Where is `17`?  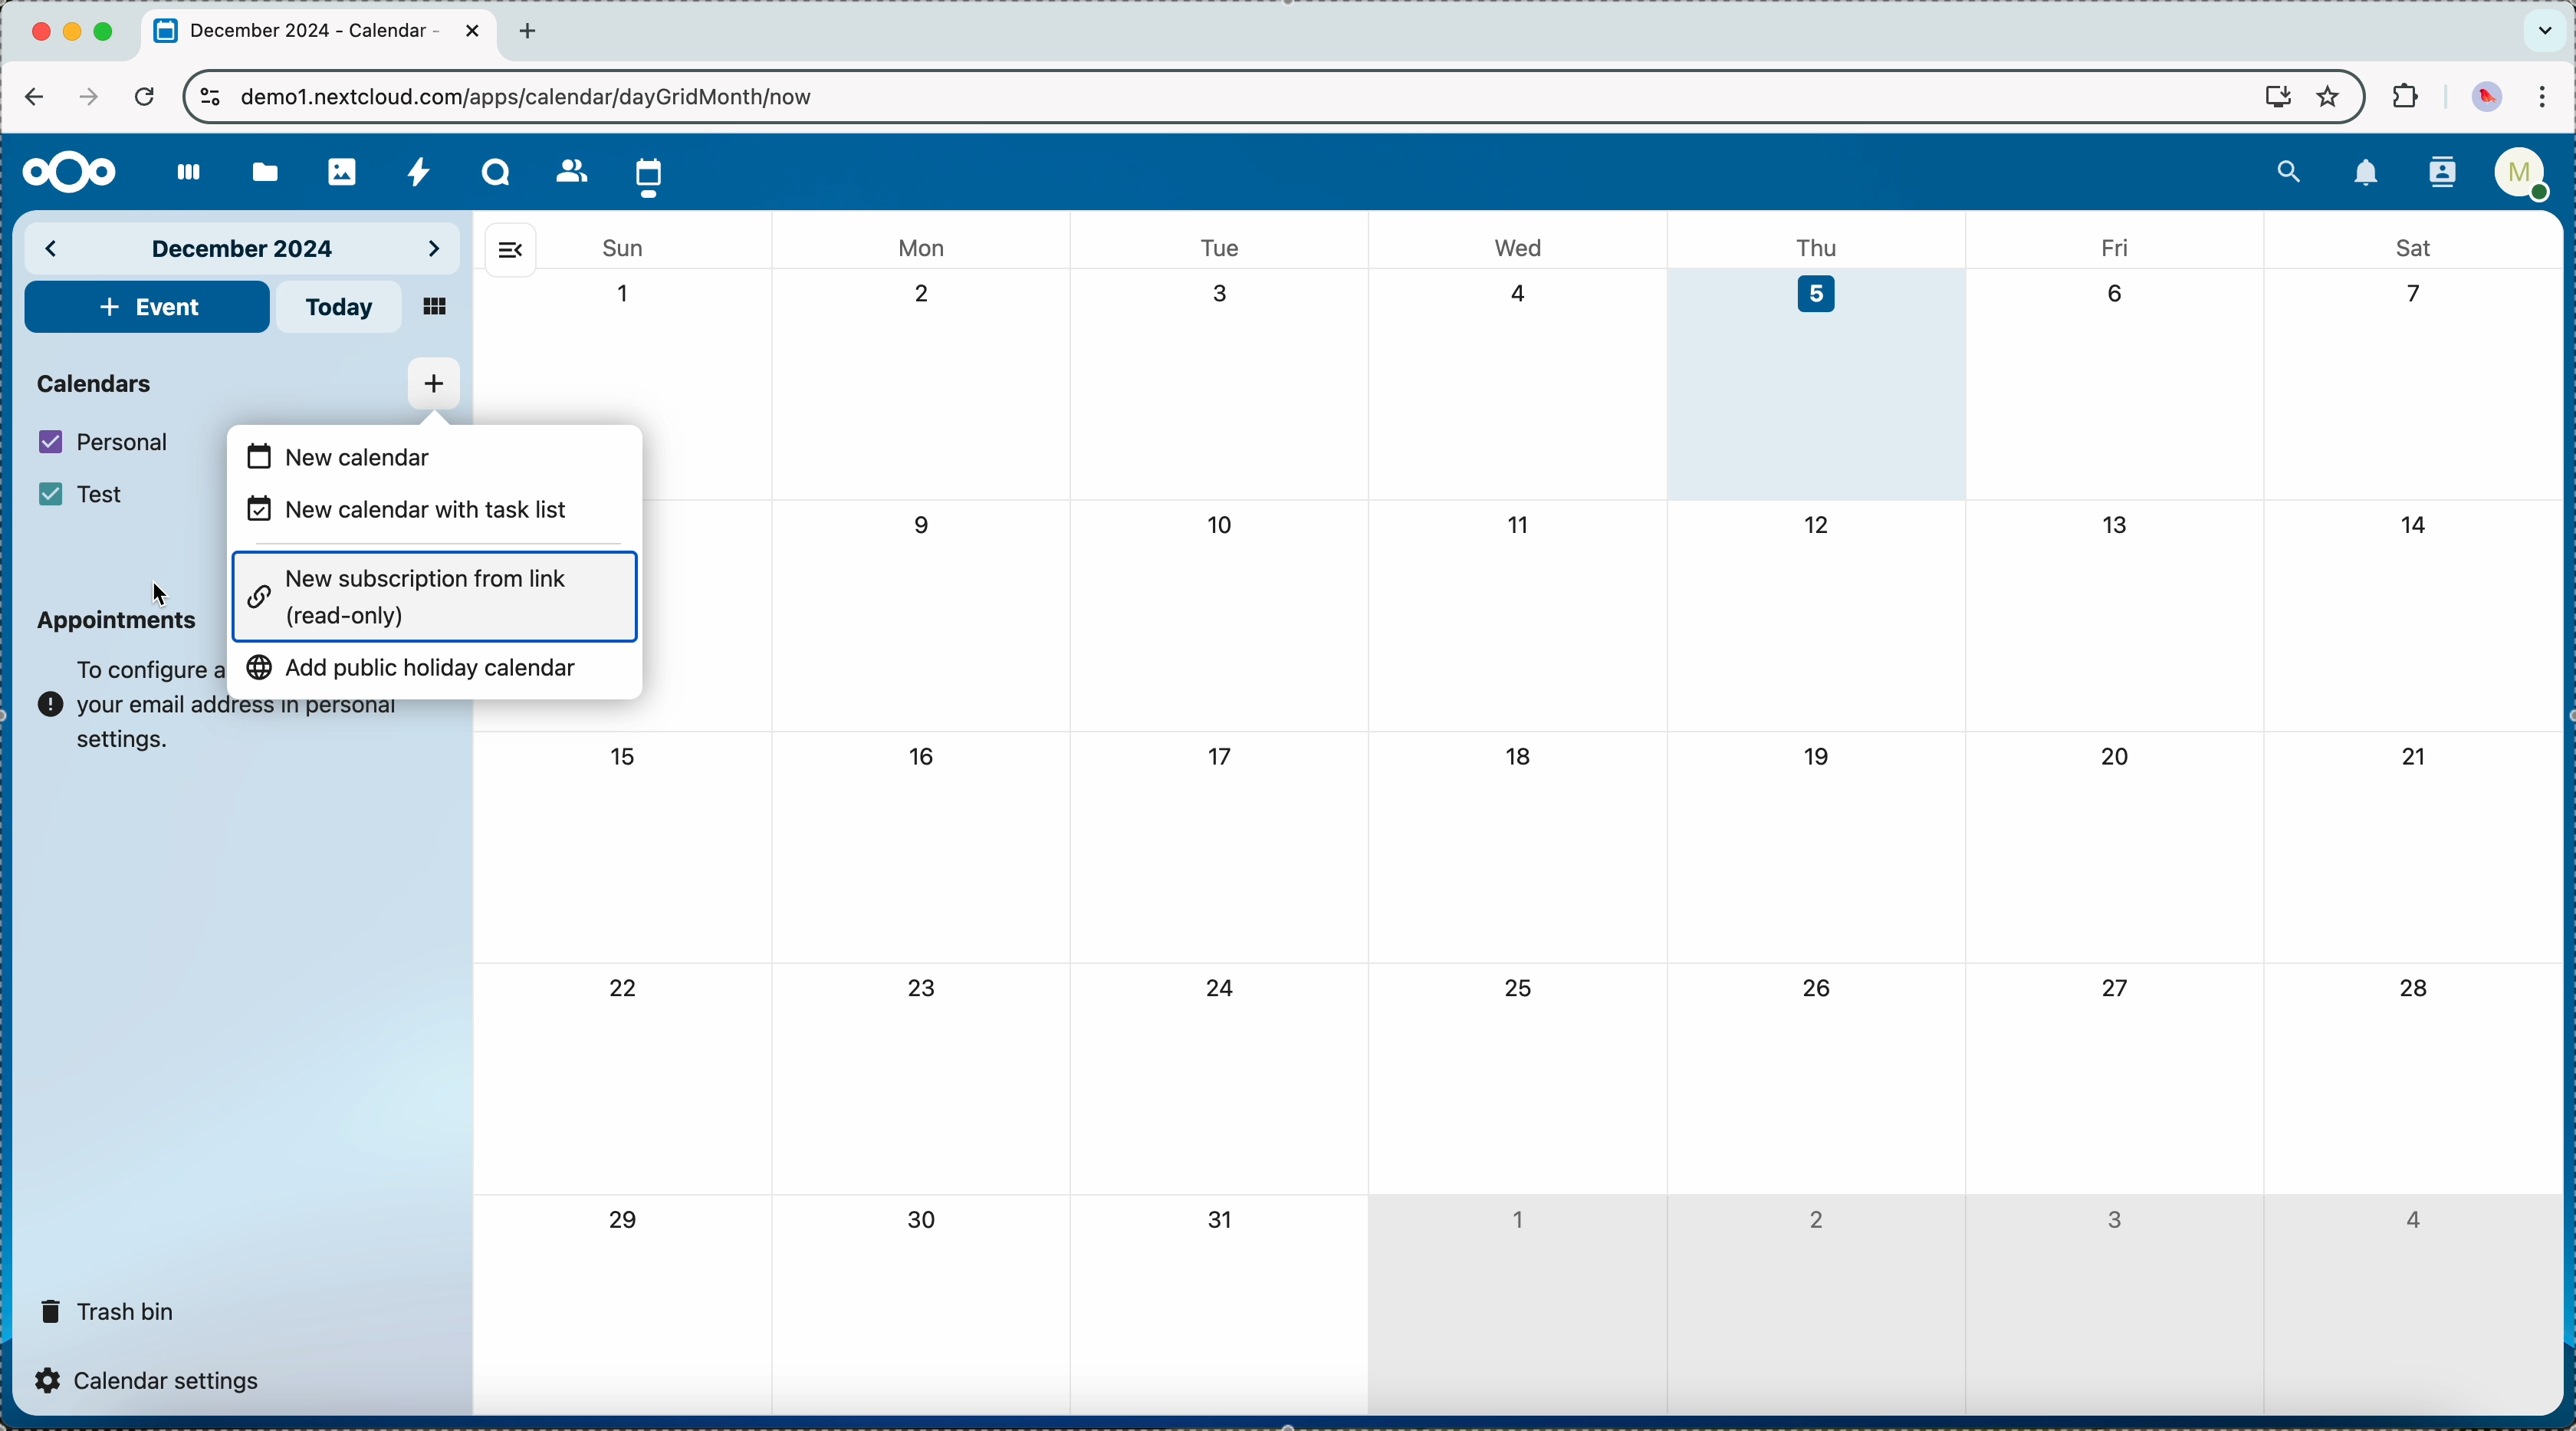 17 is located at coordinates (1223, 757).